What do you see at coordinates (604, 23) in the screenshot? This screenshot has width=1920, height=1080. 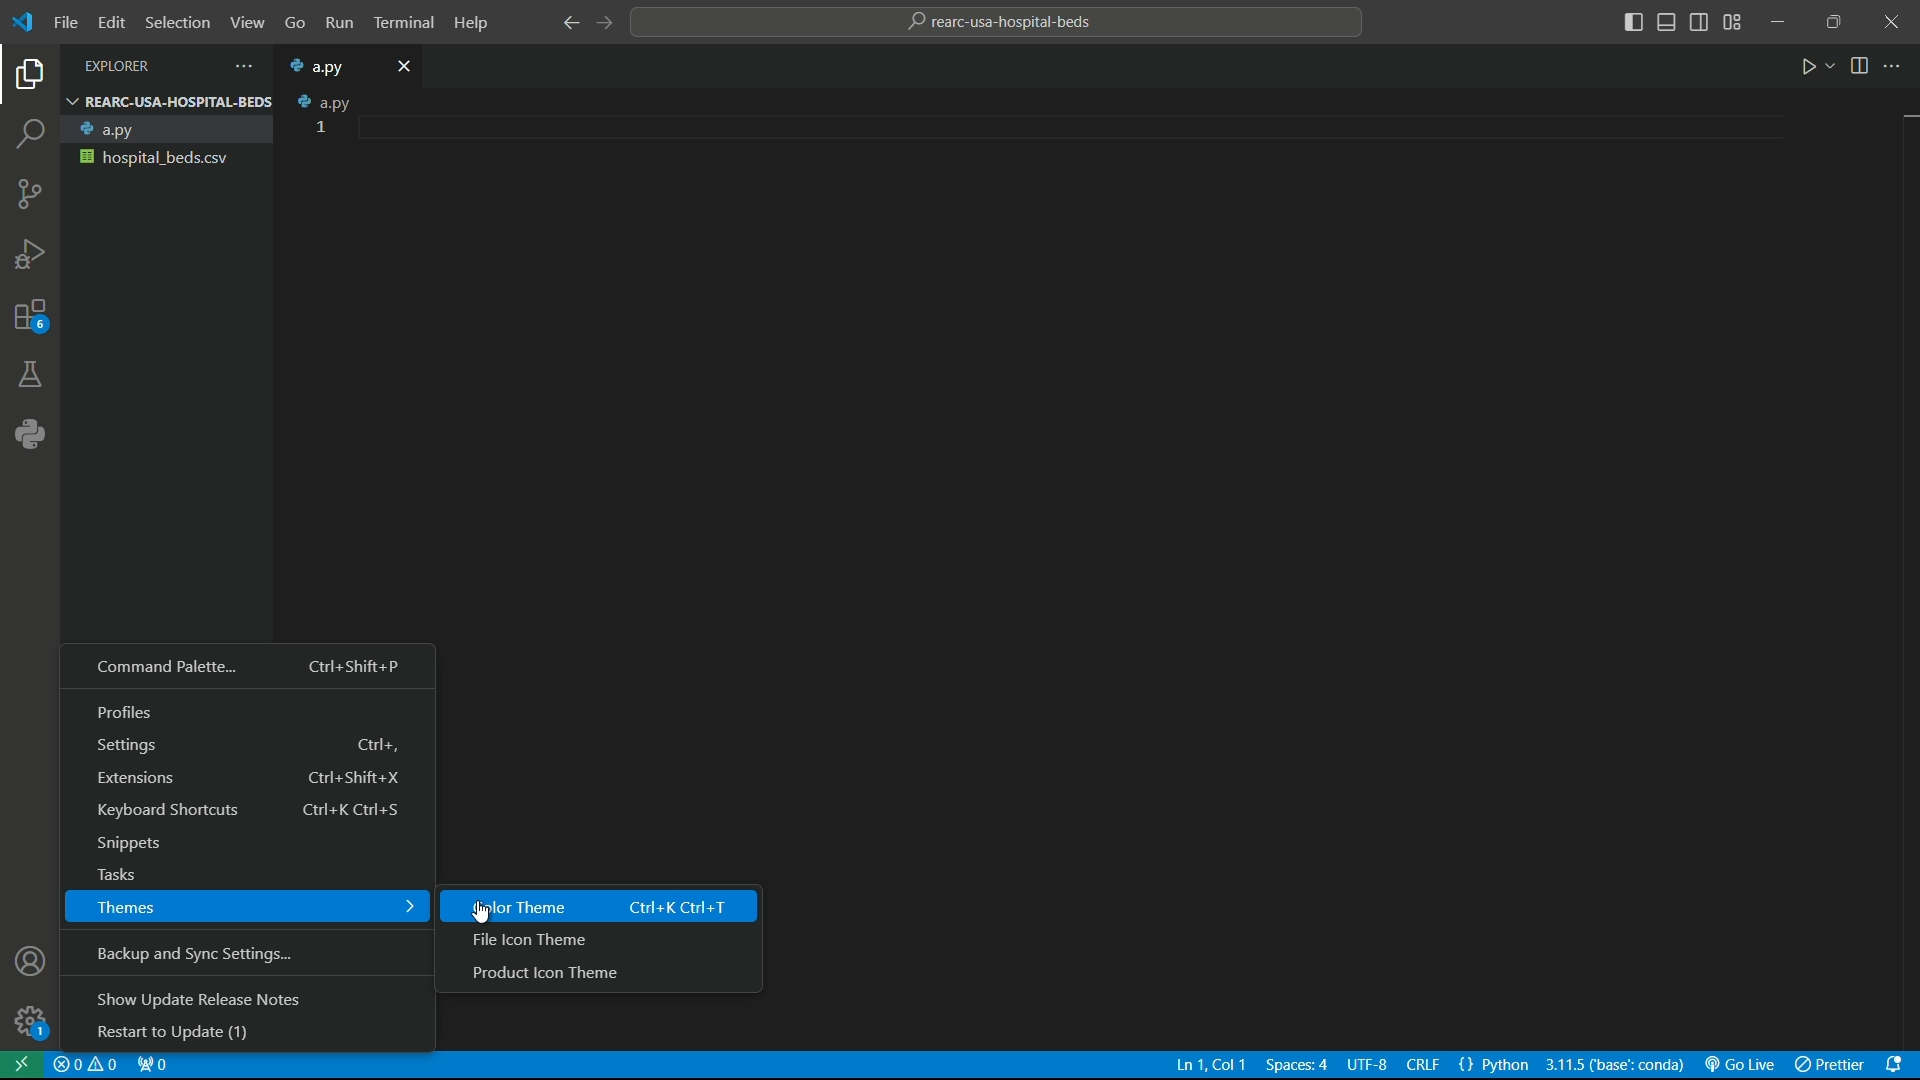 I see `go forward` at bounding box center [604, 23].